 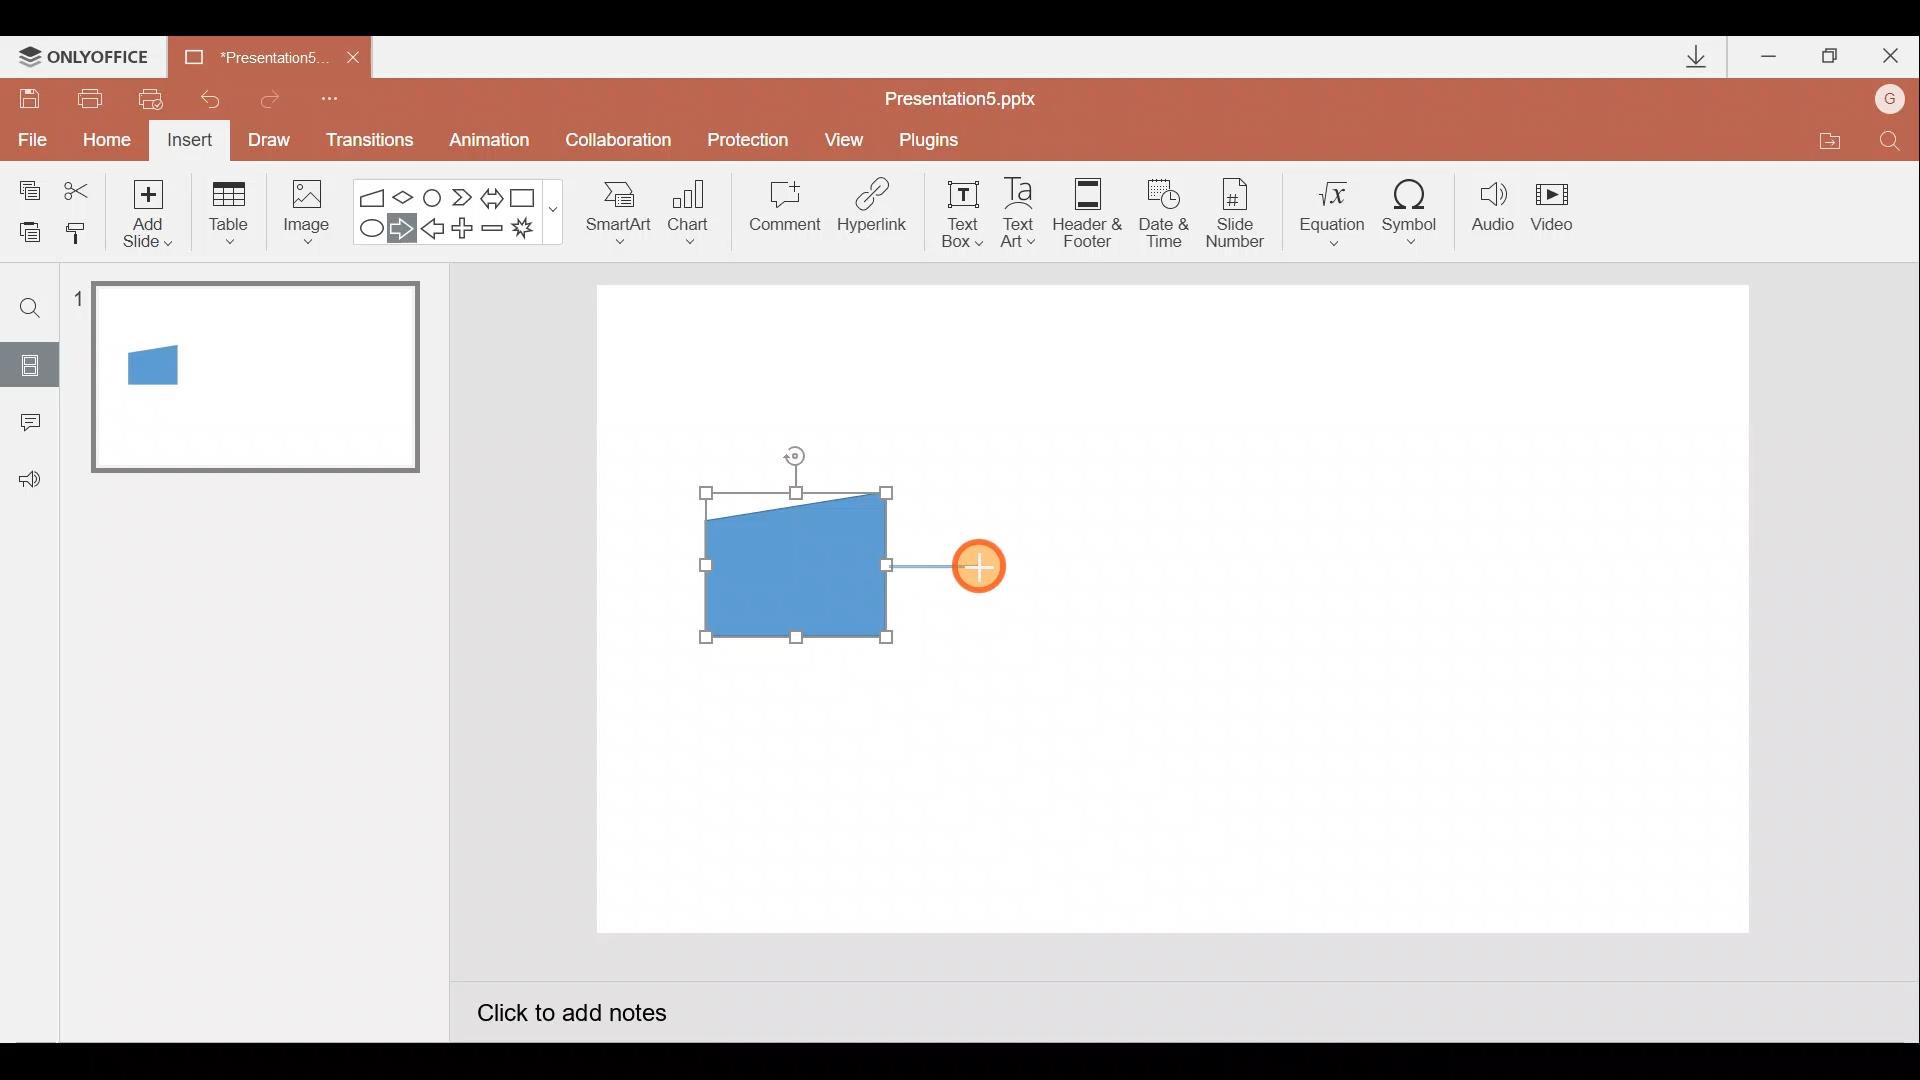 I want to click on Explosion 1, so click(x=535, y=231).